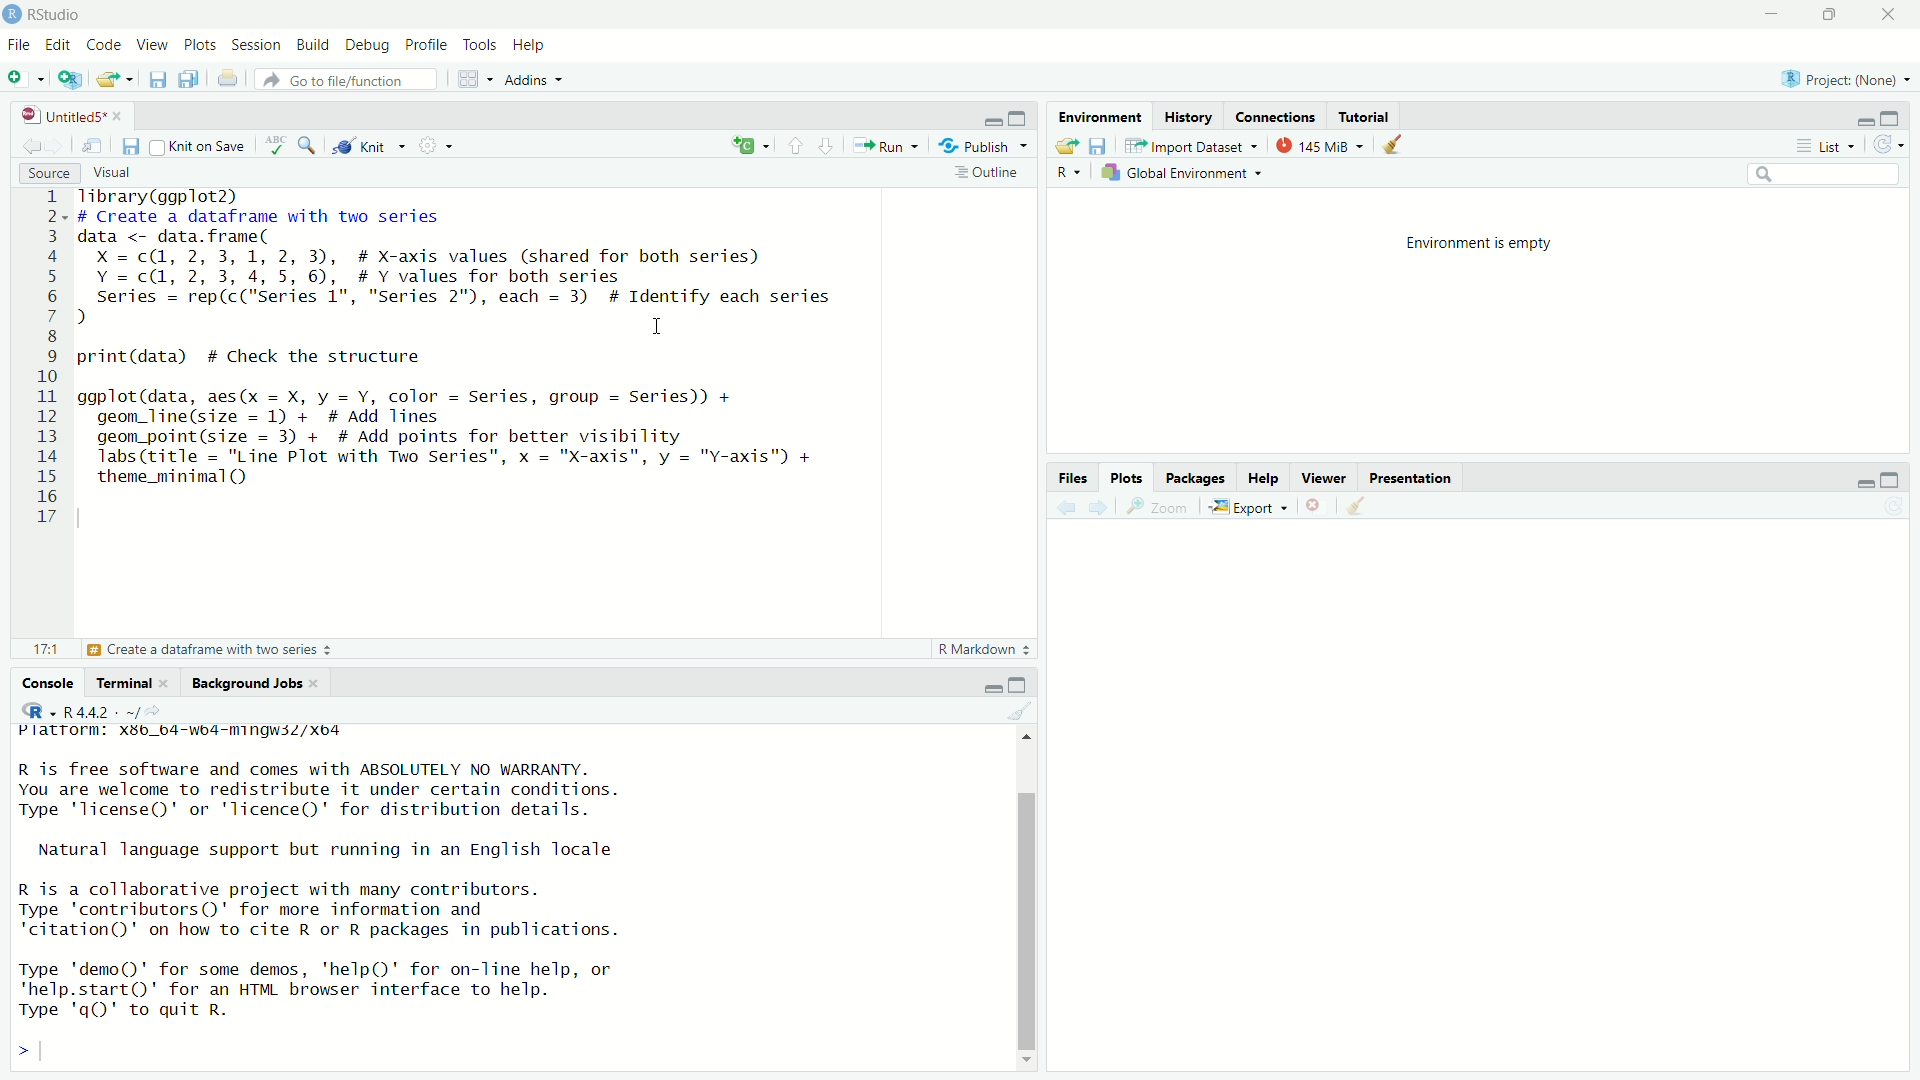  I want to click on Visual, so click(119, 173).